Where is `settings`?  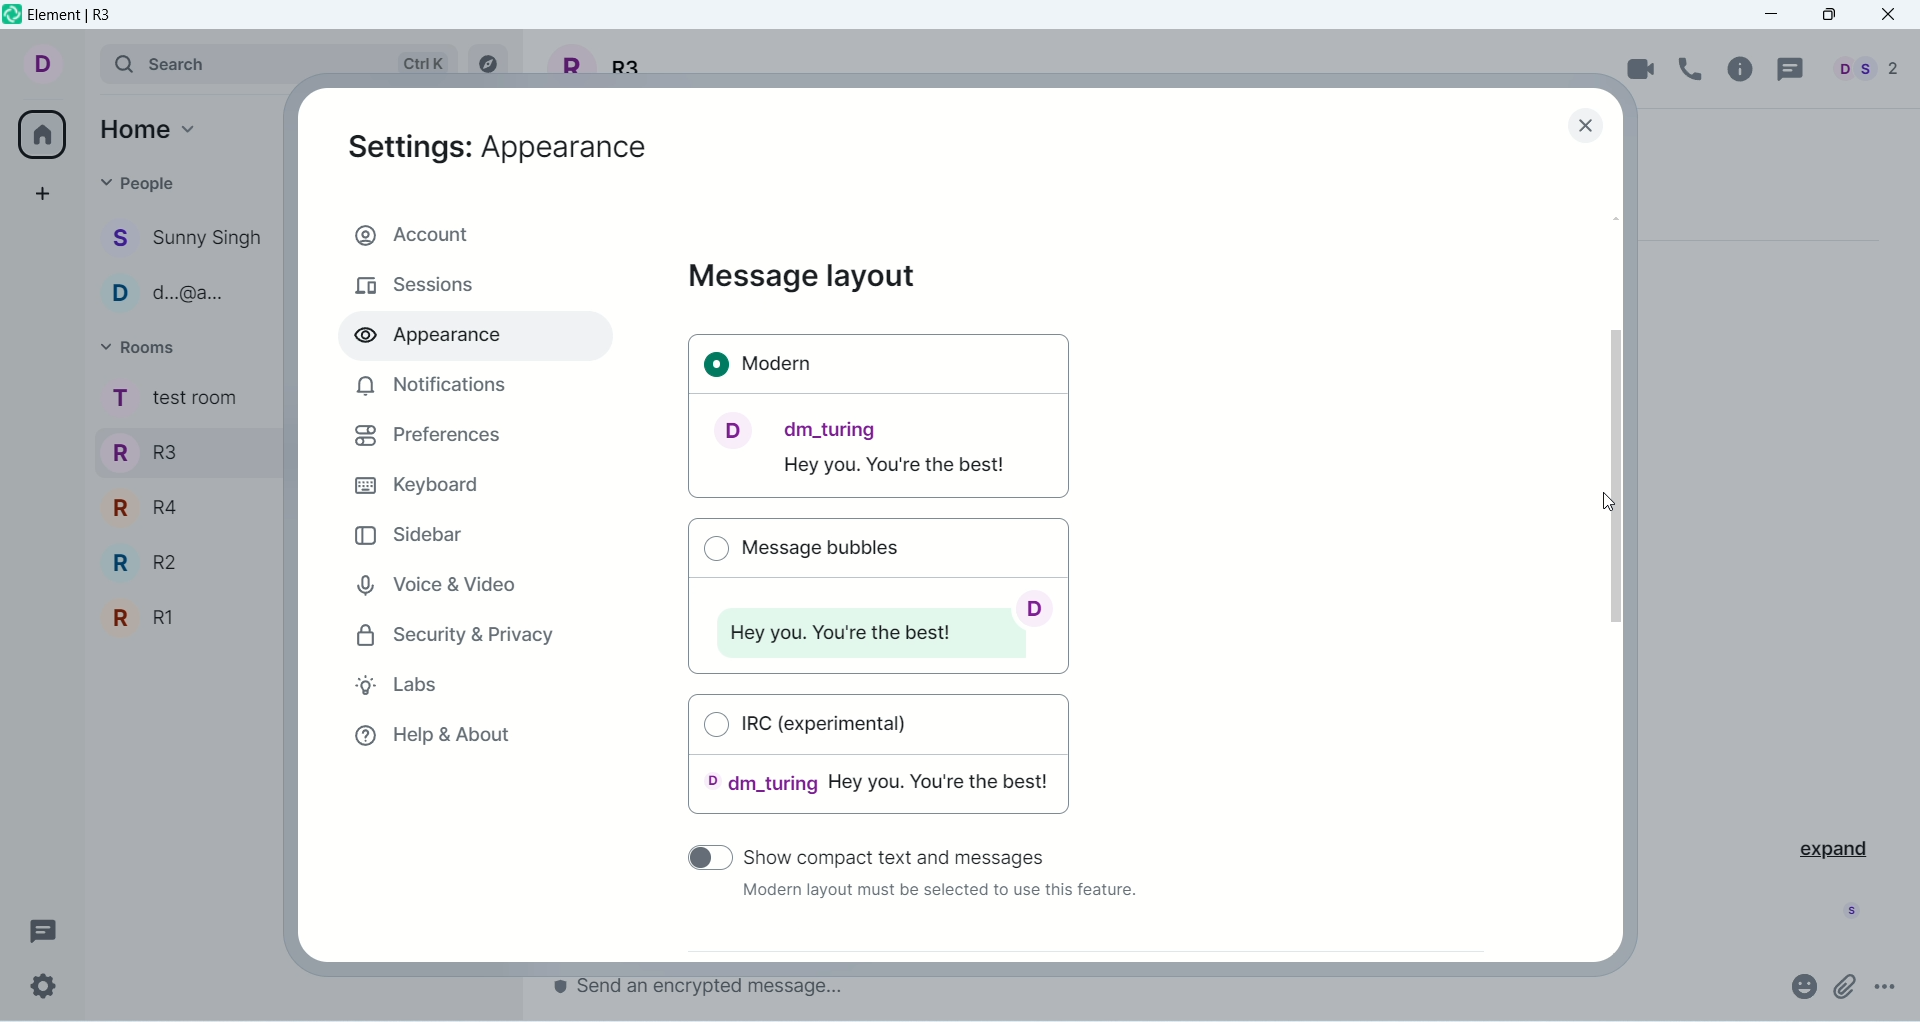
settings is located at coordinates (44, 987).